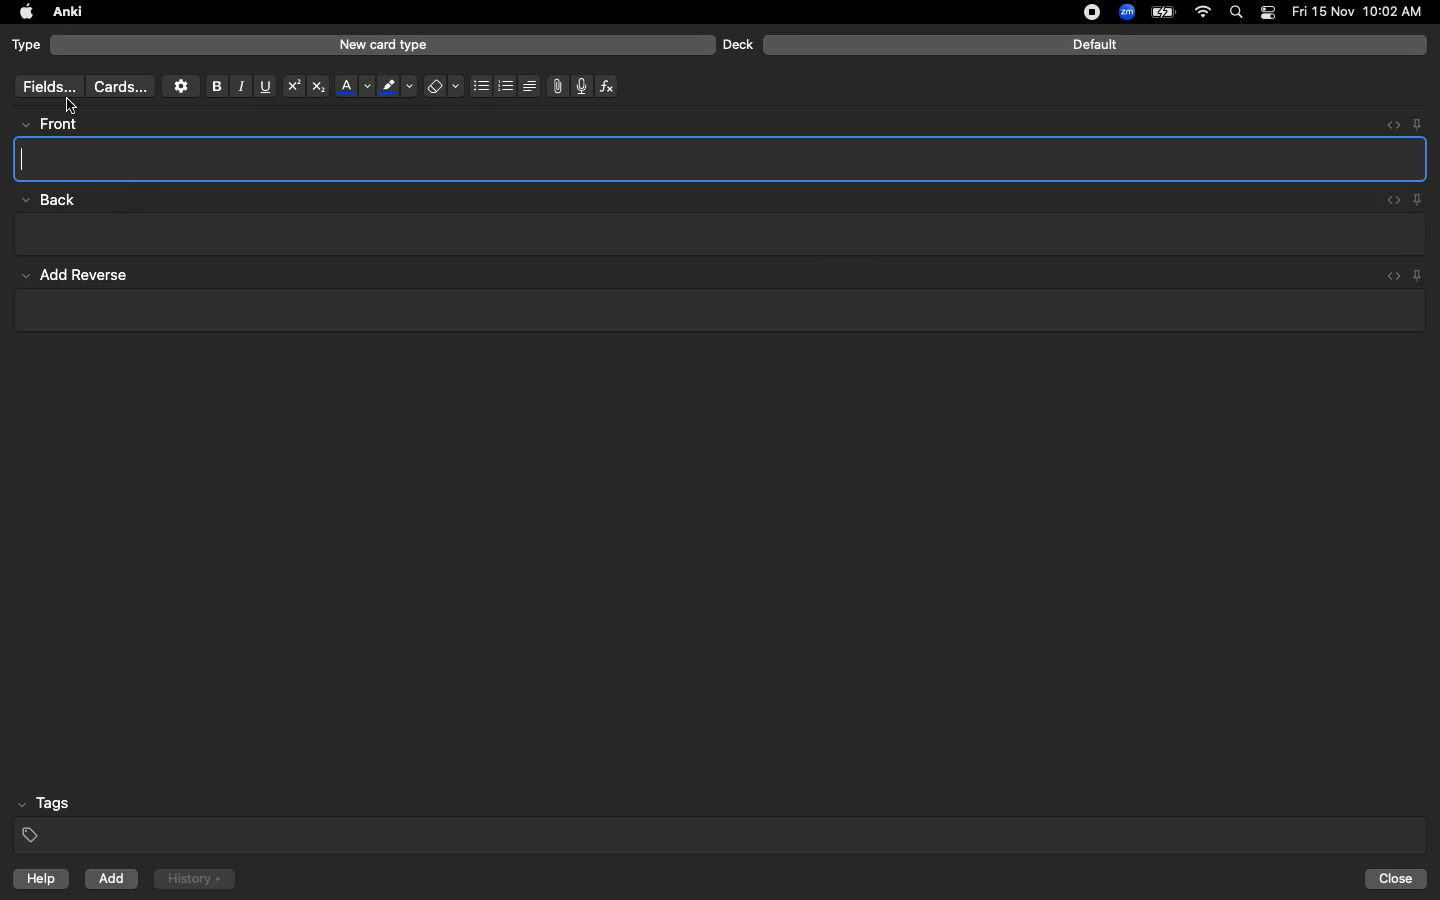 The image size is (1440, 900). Describe the element at coordinates (580, 84) in the screenshot. I see `Voice recorder` at that location.